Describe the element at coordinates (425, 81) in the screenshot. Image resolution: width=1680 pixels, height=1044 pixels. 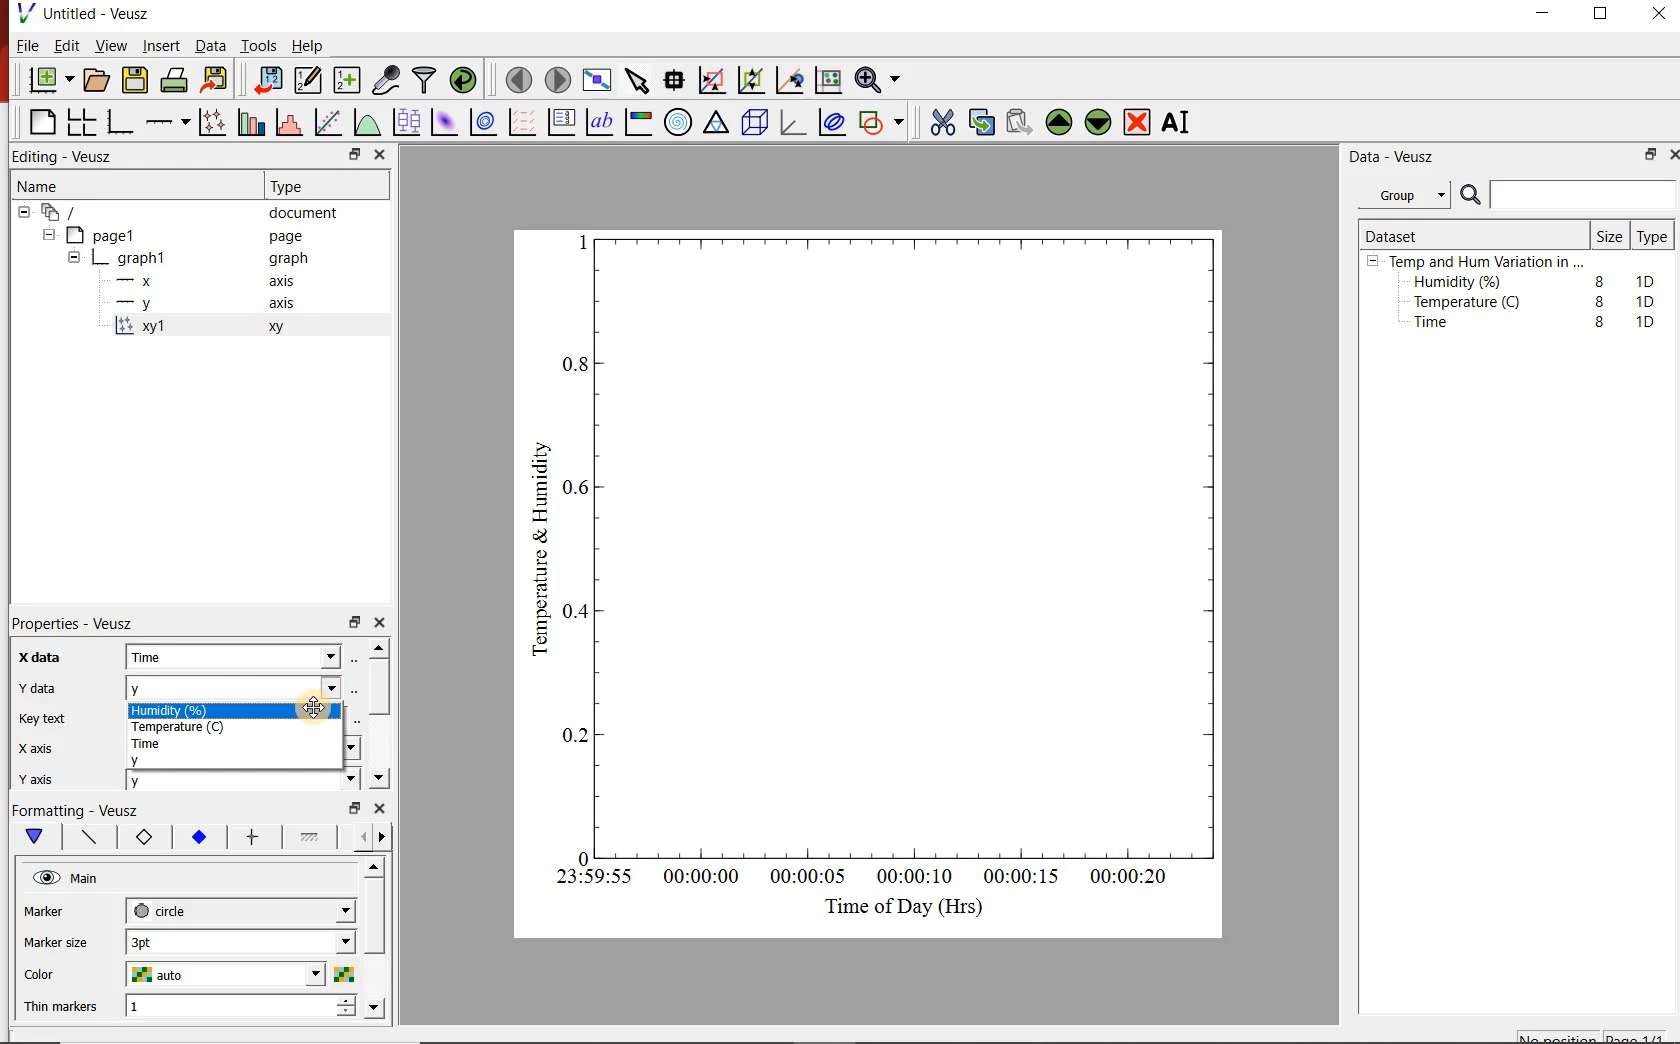
I see `filter data` at that location.